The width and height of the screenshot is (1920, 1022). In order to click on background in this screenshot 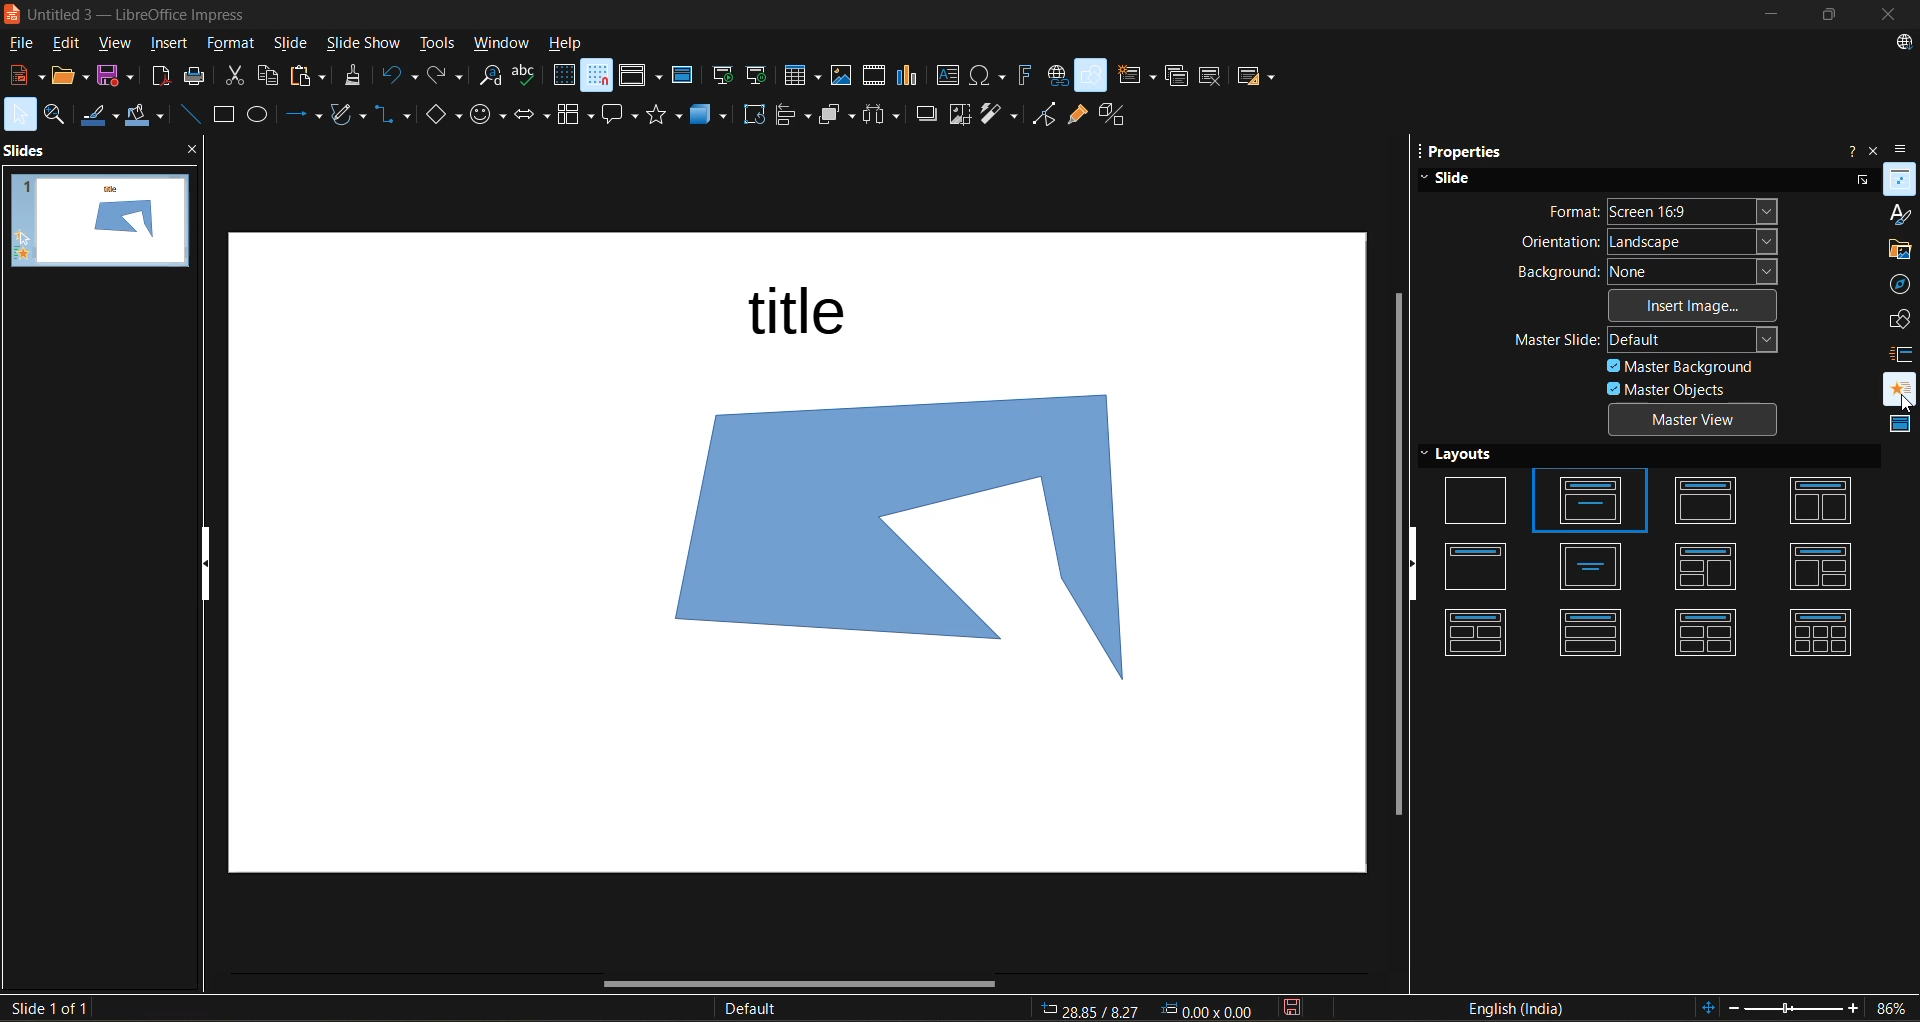, I will do `click(1646, 272)`.